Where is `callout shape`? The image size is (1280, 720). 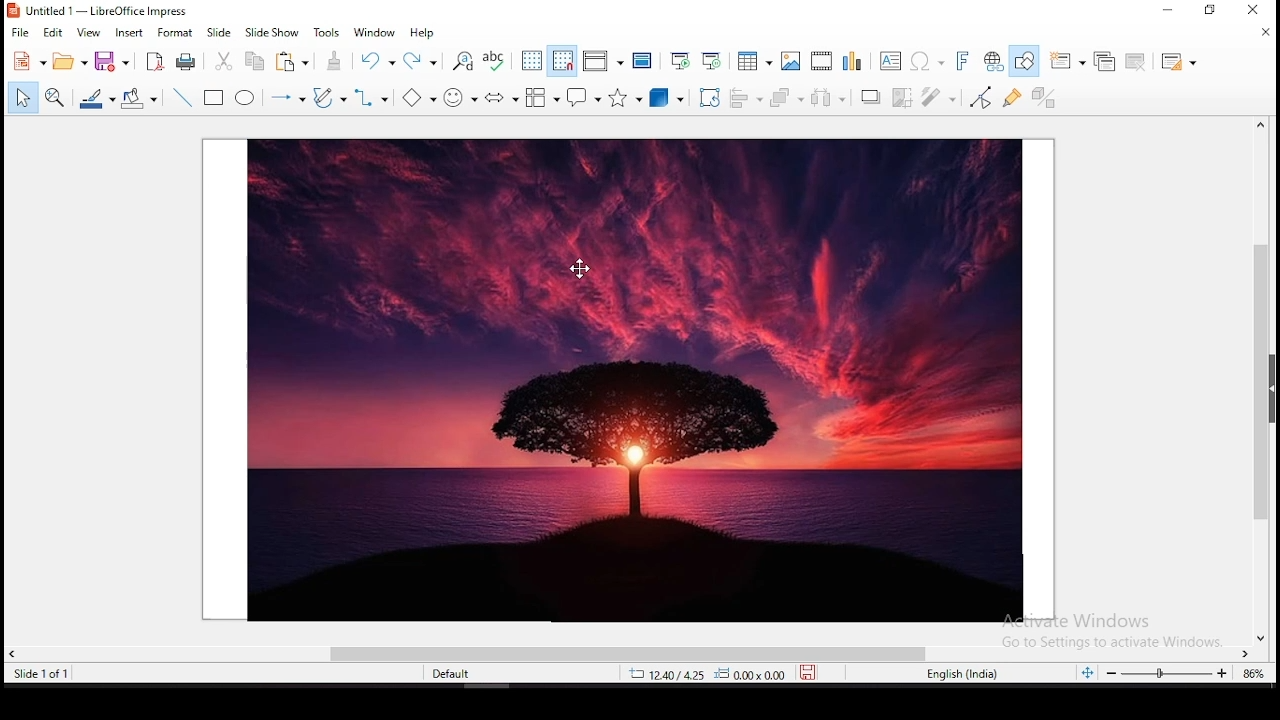 callout shape is located at coordinates (584, 101).